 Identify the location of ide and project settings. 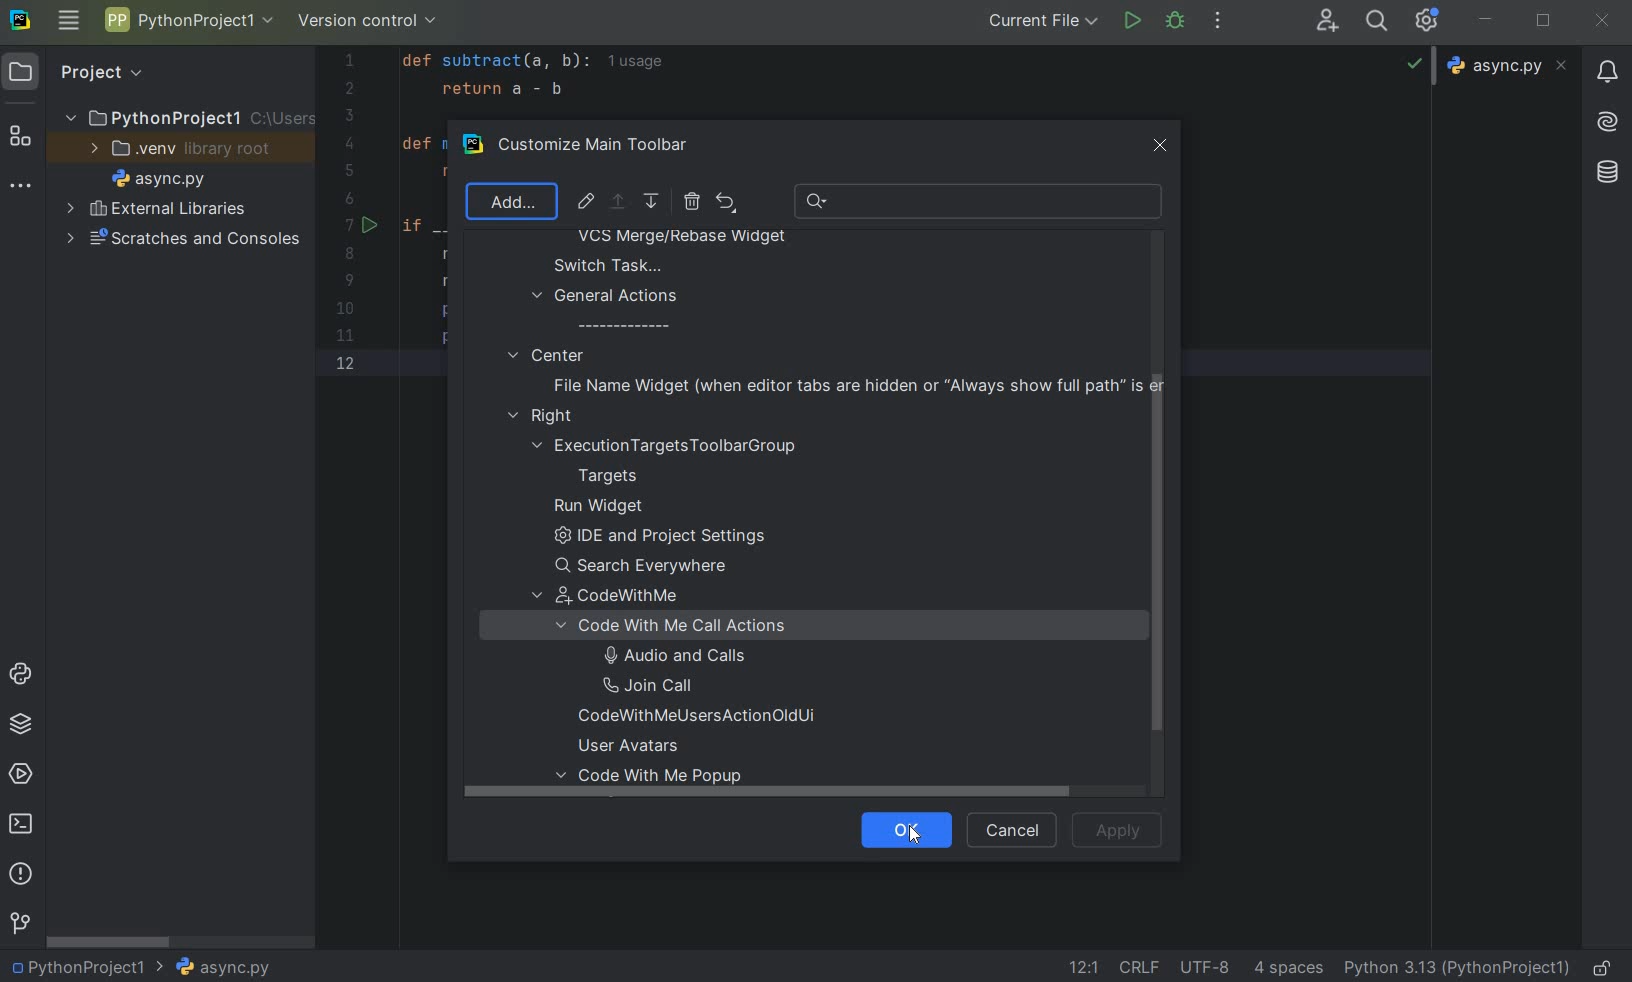
(656, 539).